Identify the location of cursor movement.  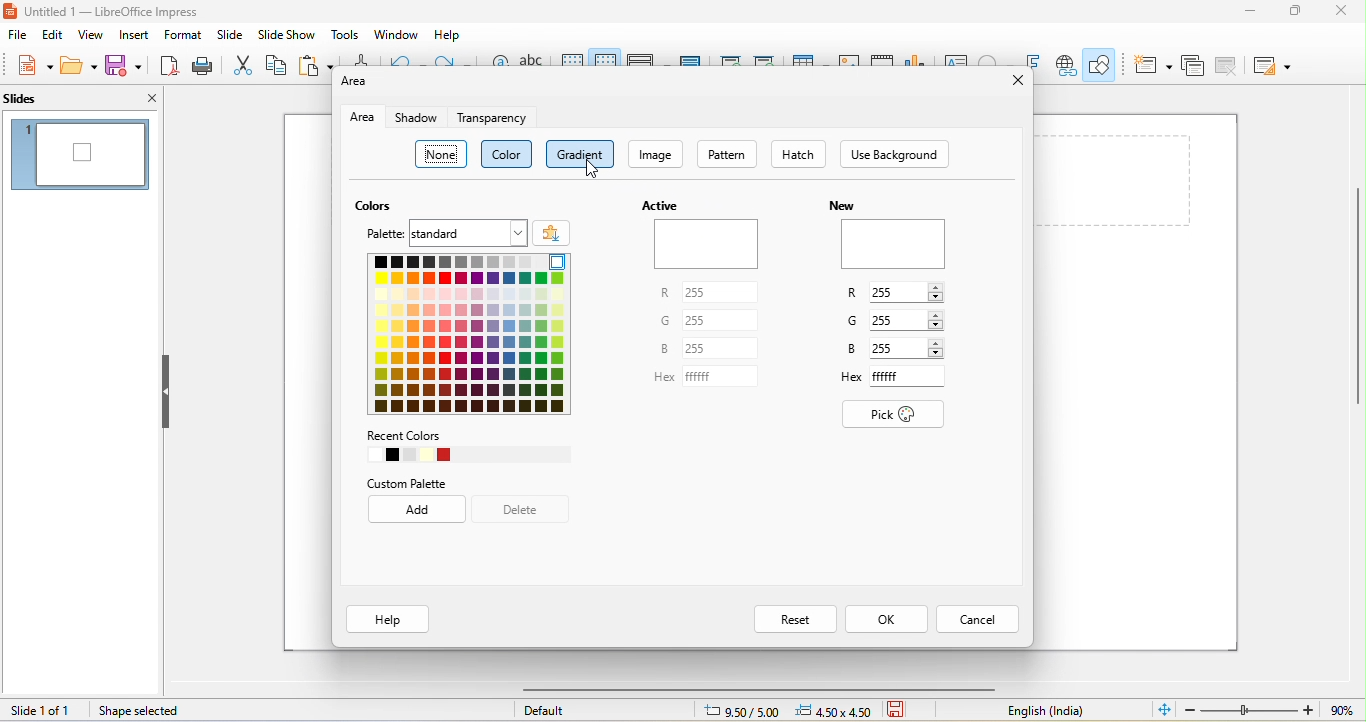
(592, 171).